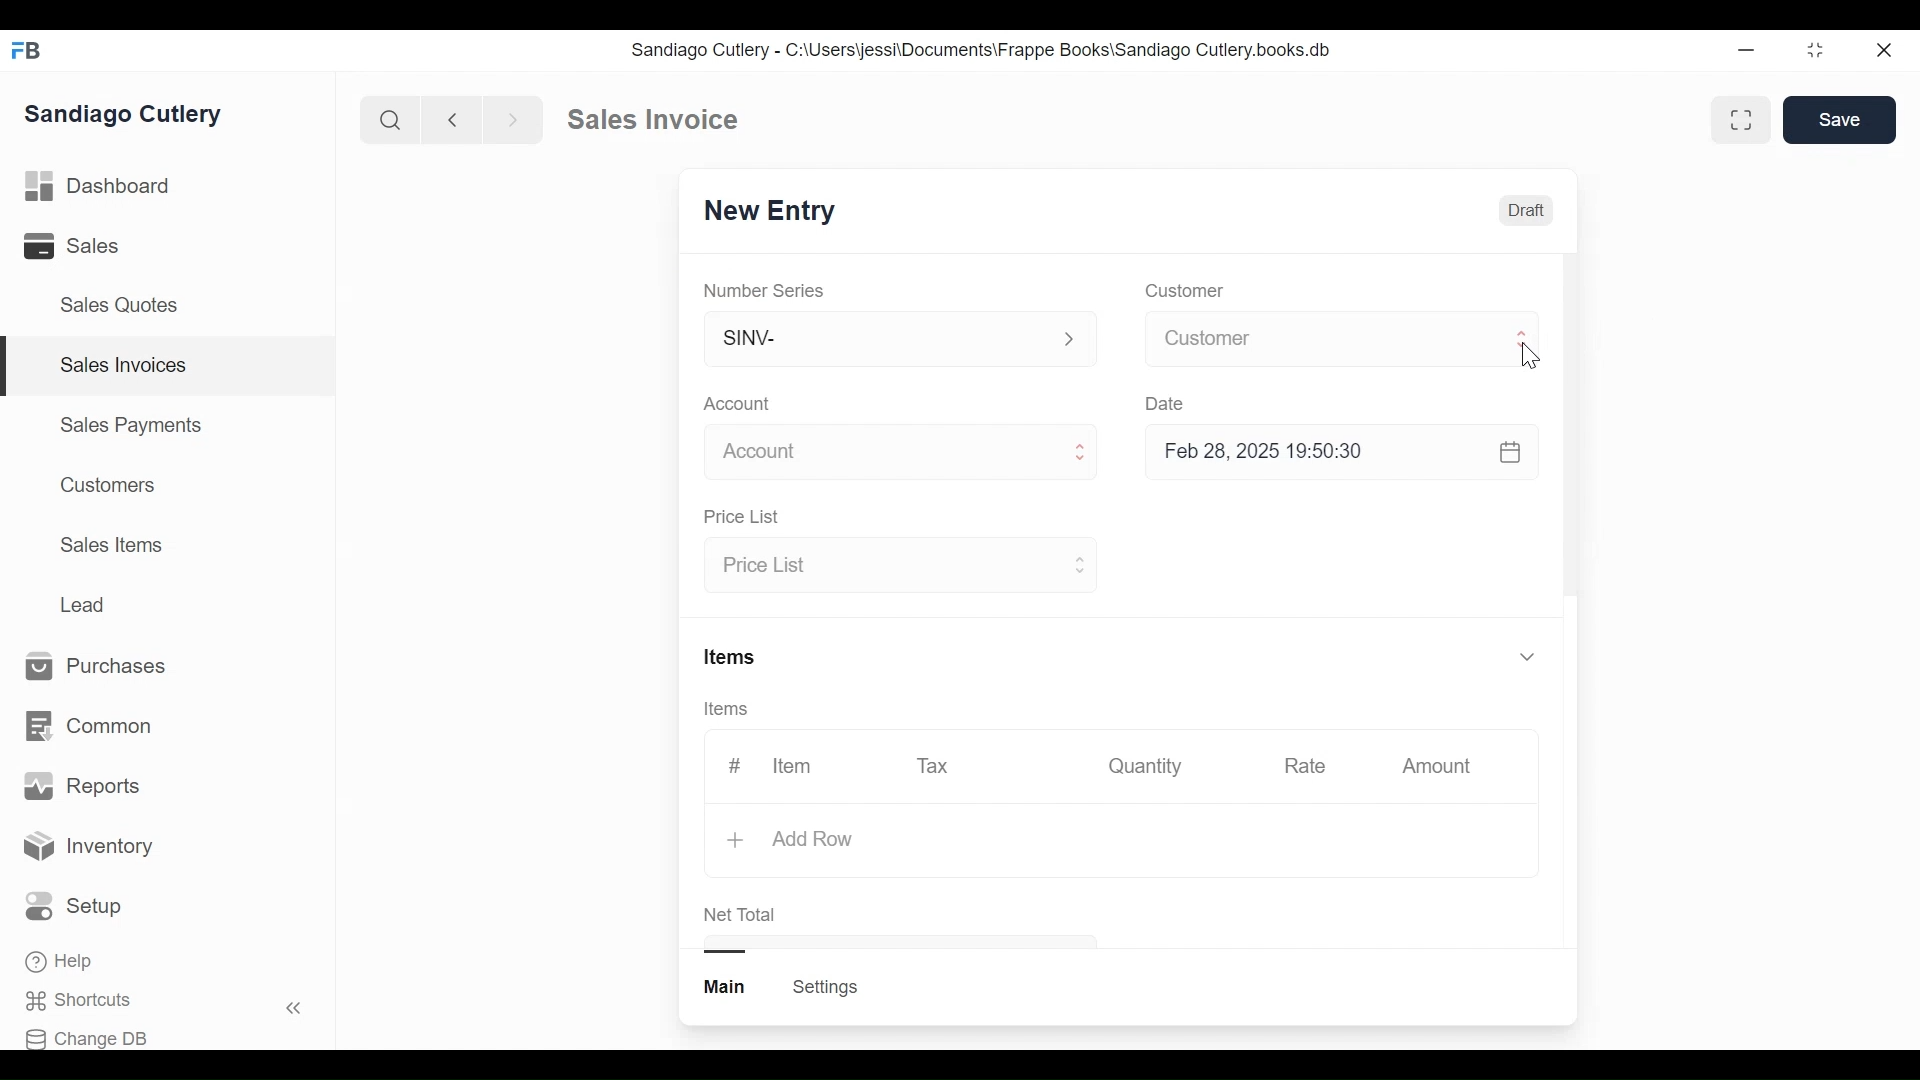 The height and width of the screenshot is (1080, 1920). I want to click on Common, so click(92, 727).